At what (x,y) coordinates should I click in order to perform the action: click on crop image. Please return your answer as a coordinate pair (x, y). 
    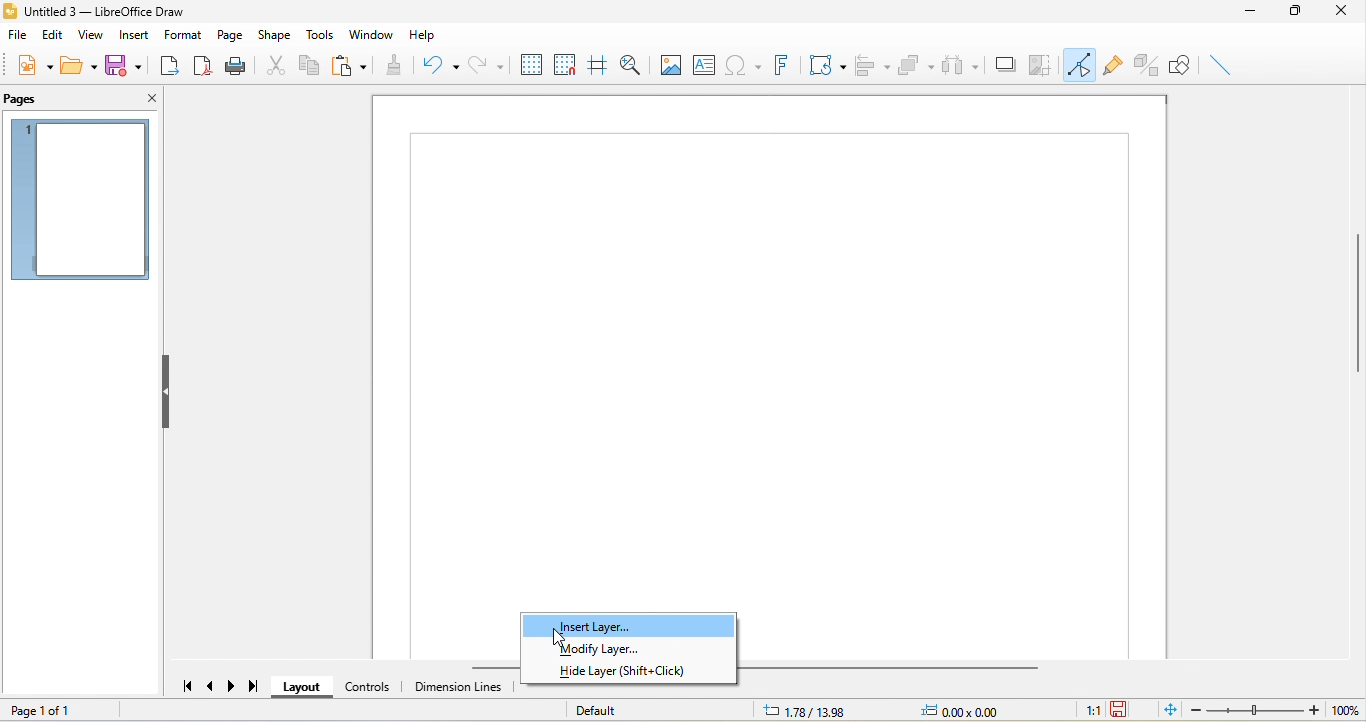
    Looking at the image, I should click on (1042, 64).